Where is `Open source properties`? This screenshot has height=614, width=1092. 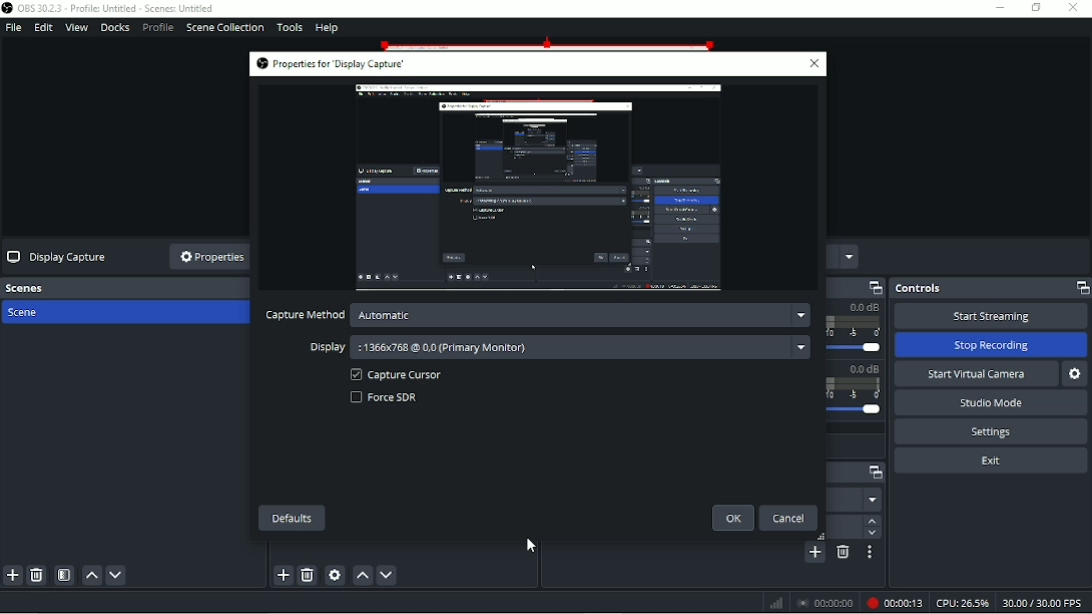 Open source properties is located at coordinates (335, 575).